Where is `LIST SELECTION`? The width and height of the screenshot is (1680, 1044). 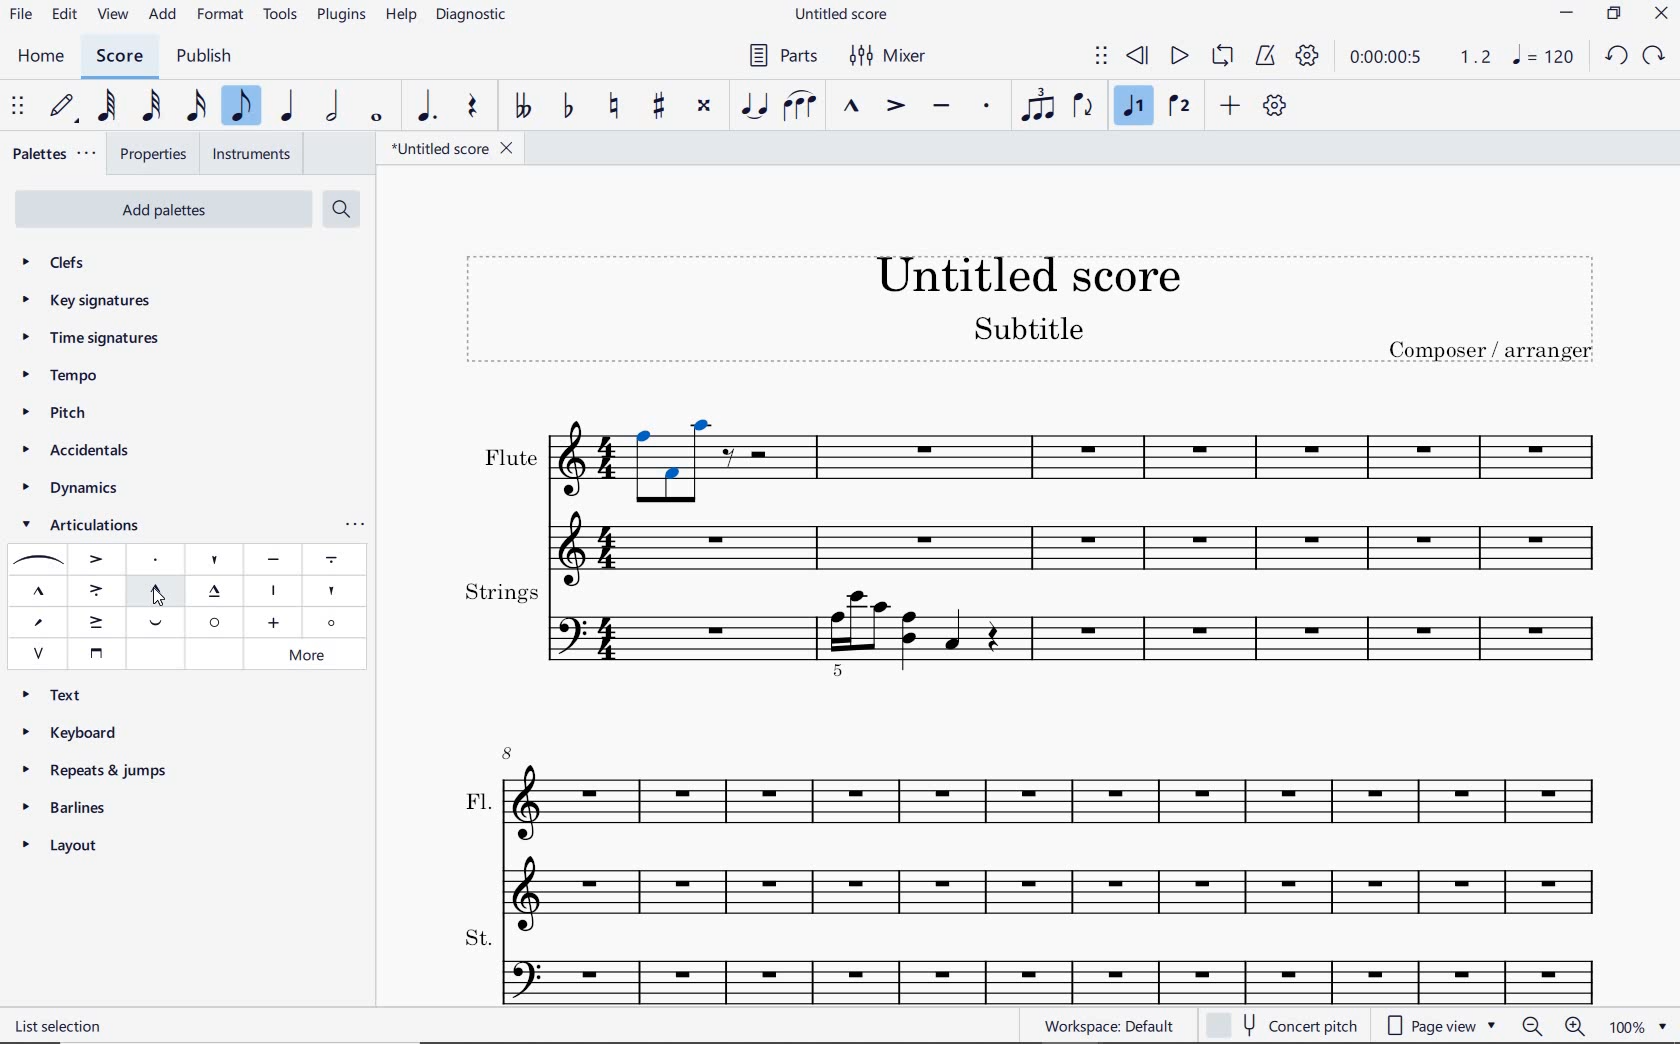
LIST SELECTION is located at coordinates (62, 1026).